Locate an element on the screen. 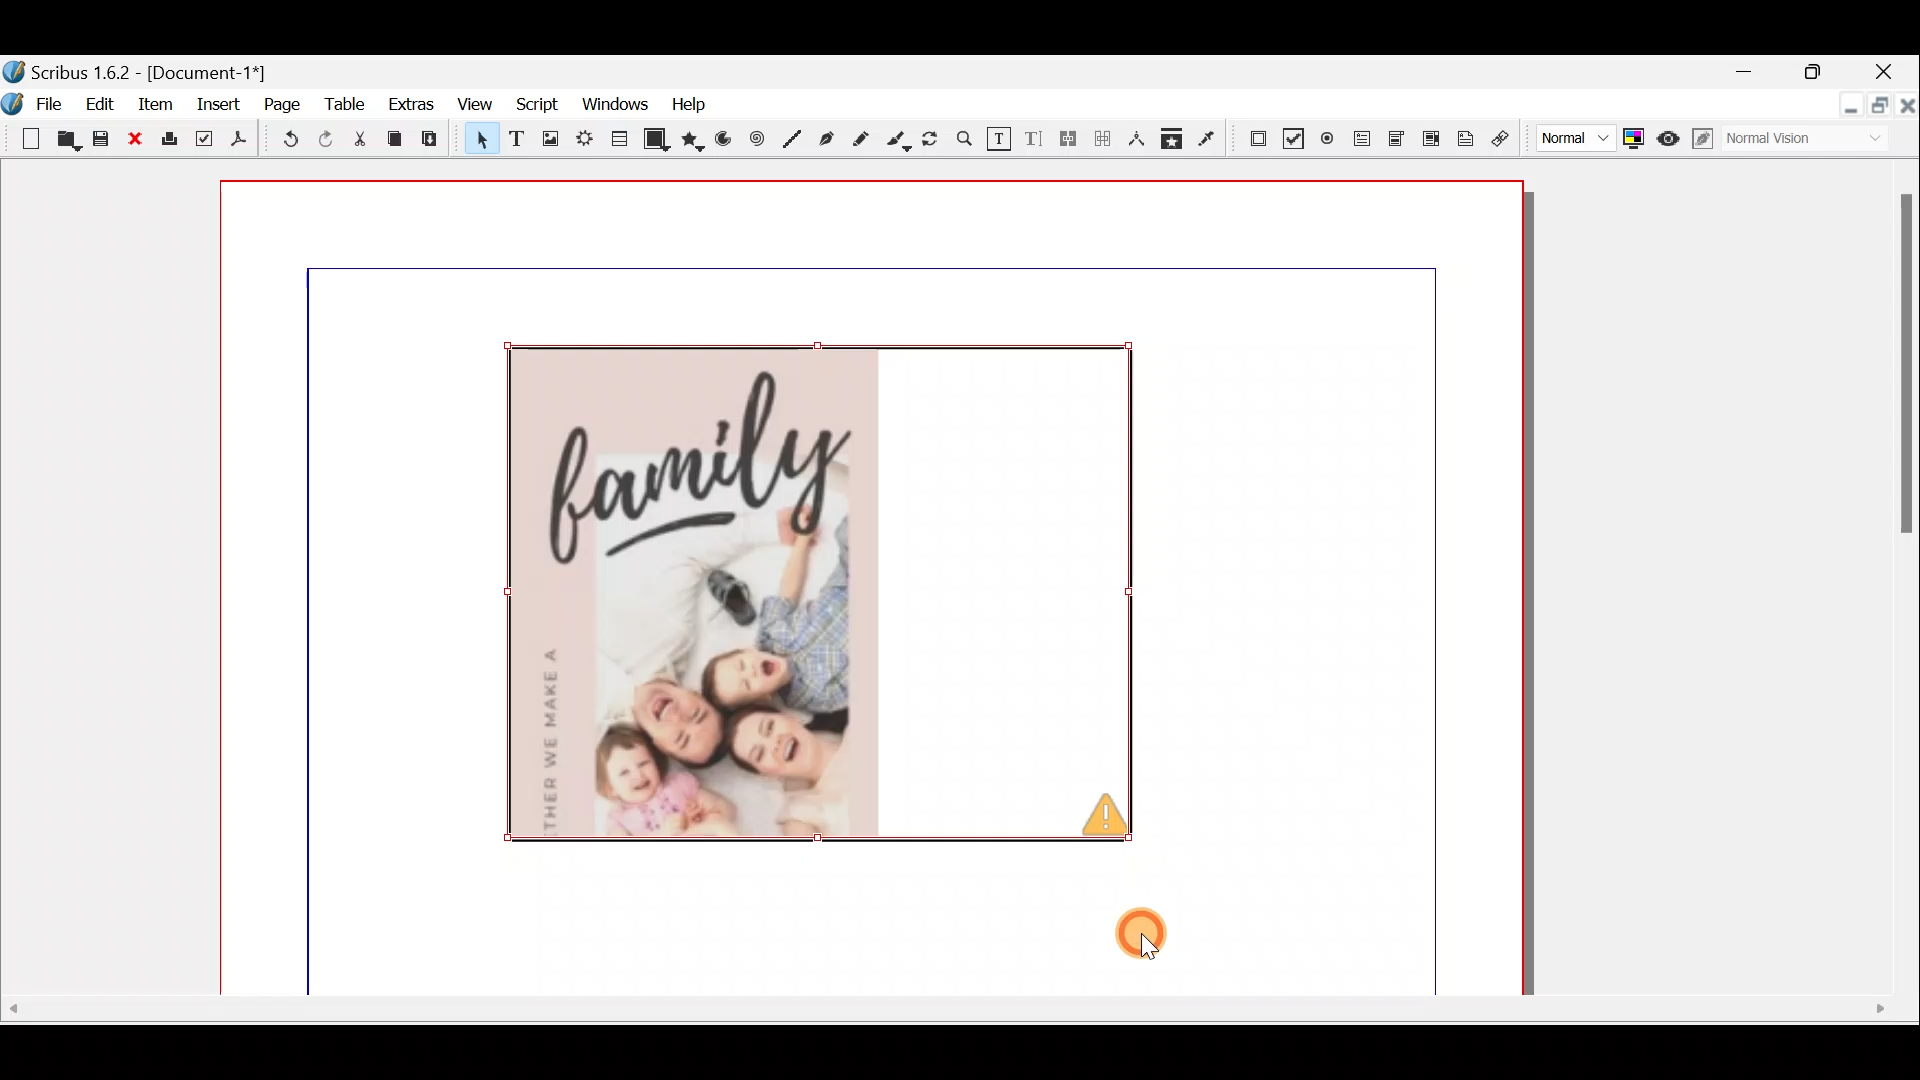 The image size is (1920, 1080). Print is located at coordinates (167, 140).